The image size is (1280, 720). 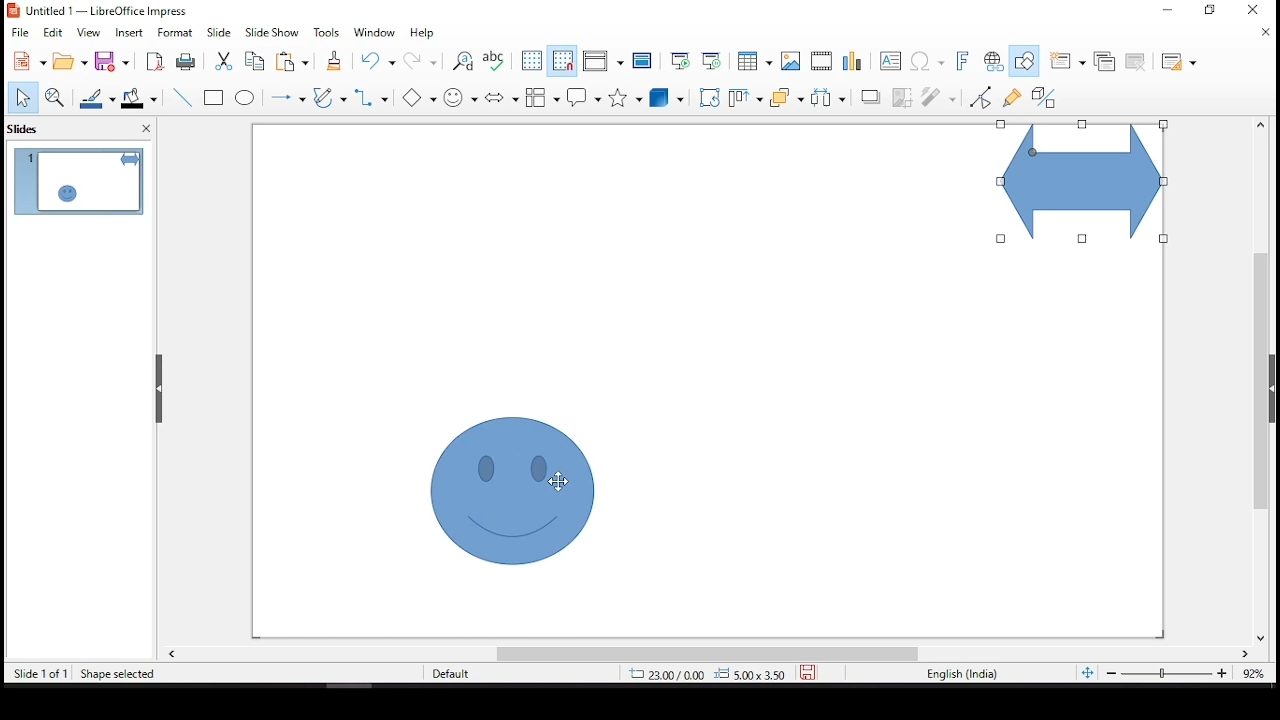 I want to click on scroll bar, so click(x=1255, y=380).